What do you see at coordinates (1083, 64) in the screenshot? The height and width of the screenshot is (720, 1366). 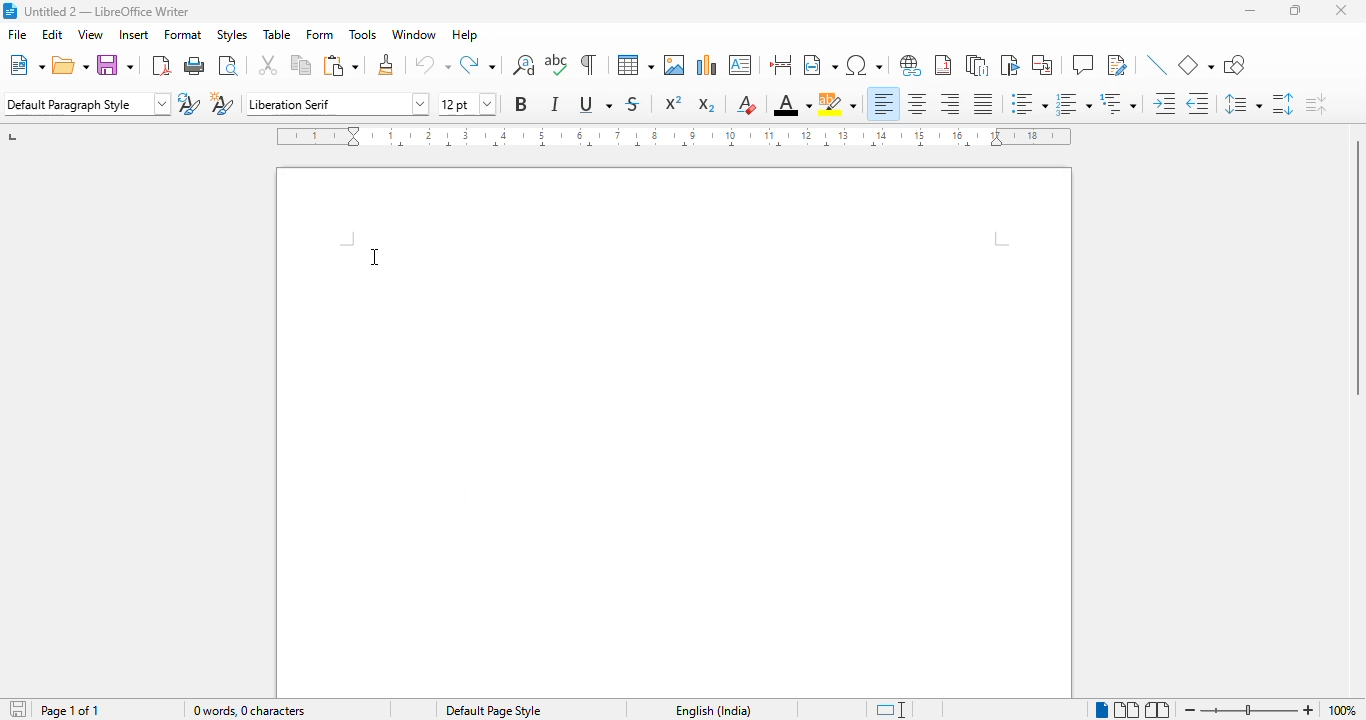 I see `insert comment` at bounding box center [1083, 64].